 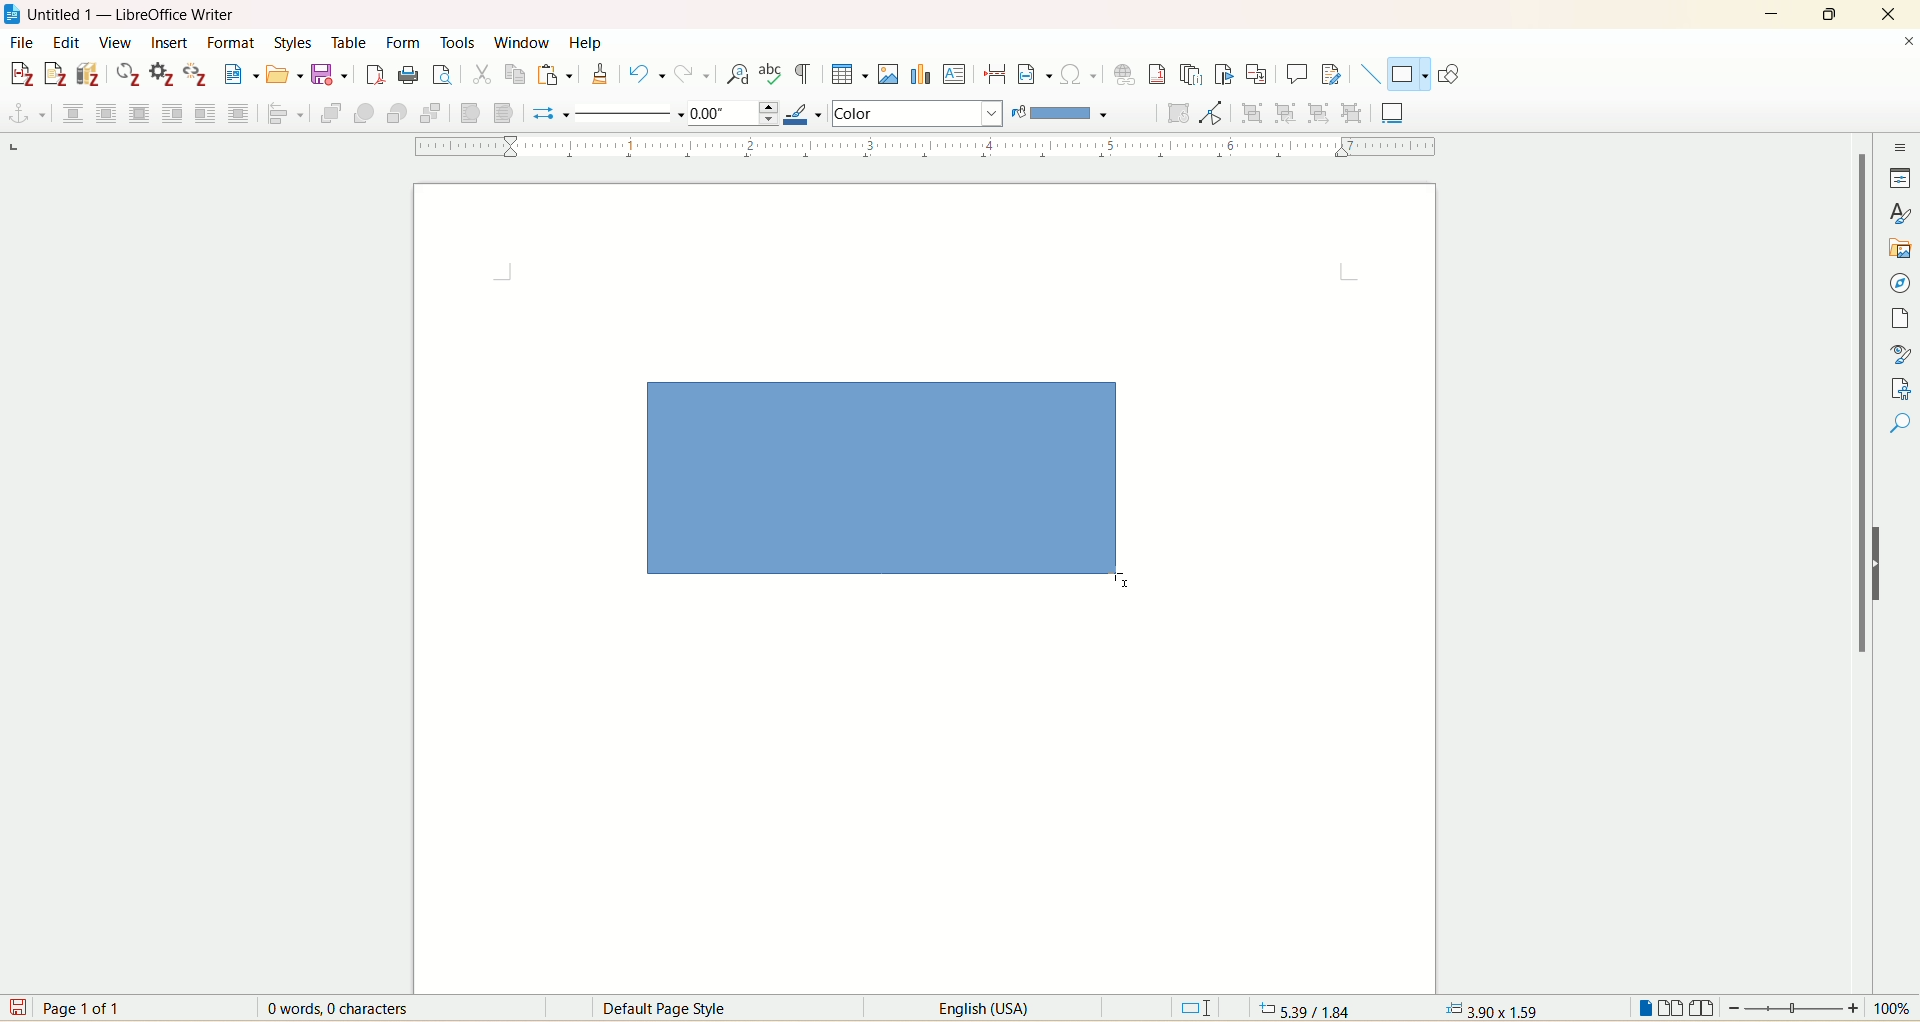 I want to click on 5.39/1.84, so click(x=1303, y=1008).